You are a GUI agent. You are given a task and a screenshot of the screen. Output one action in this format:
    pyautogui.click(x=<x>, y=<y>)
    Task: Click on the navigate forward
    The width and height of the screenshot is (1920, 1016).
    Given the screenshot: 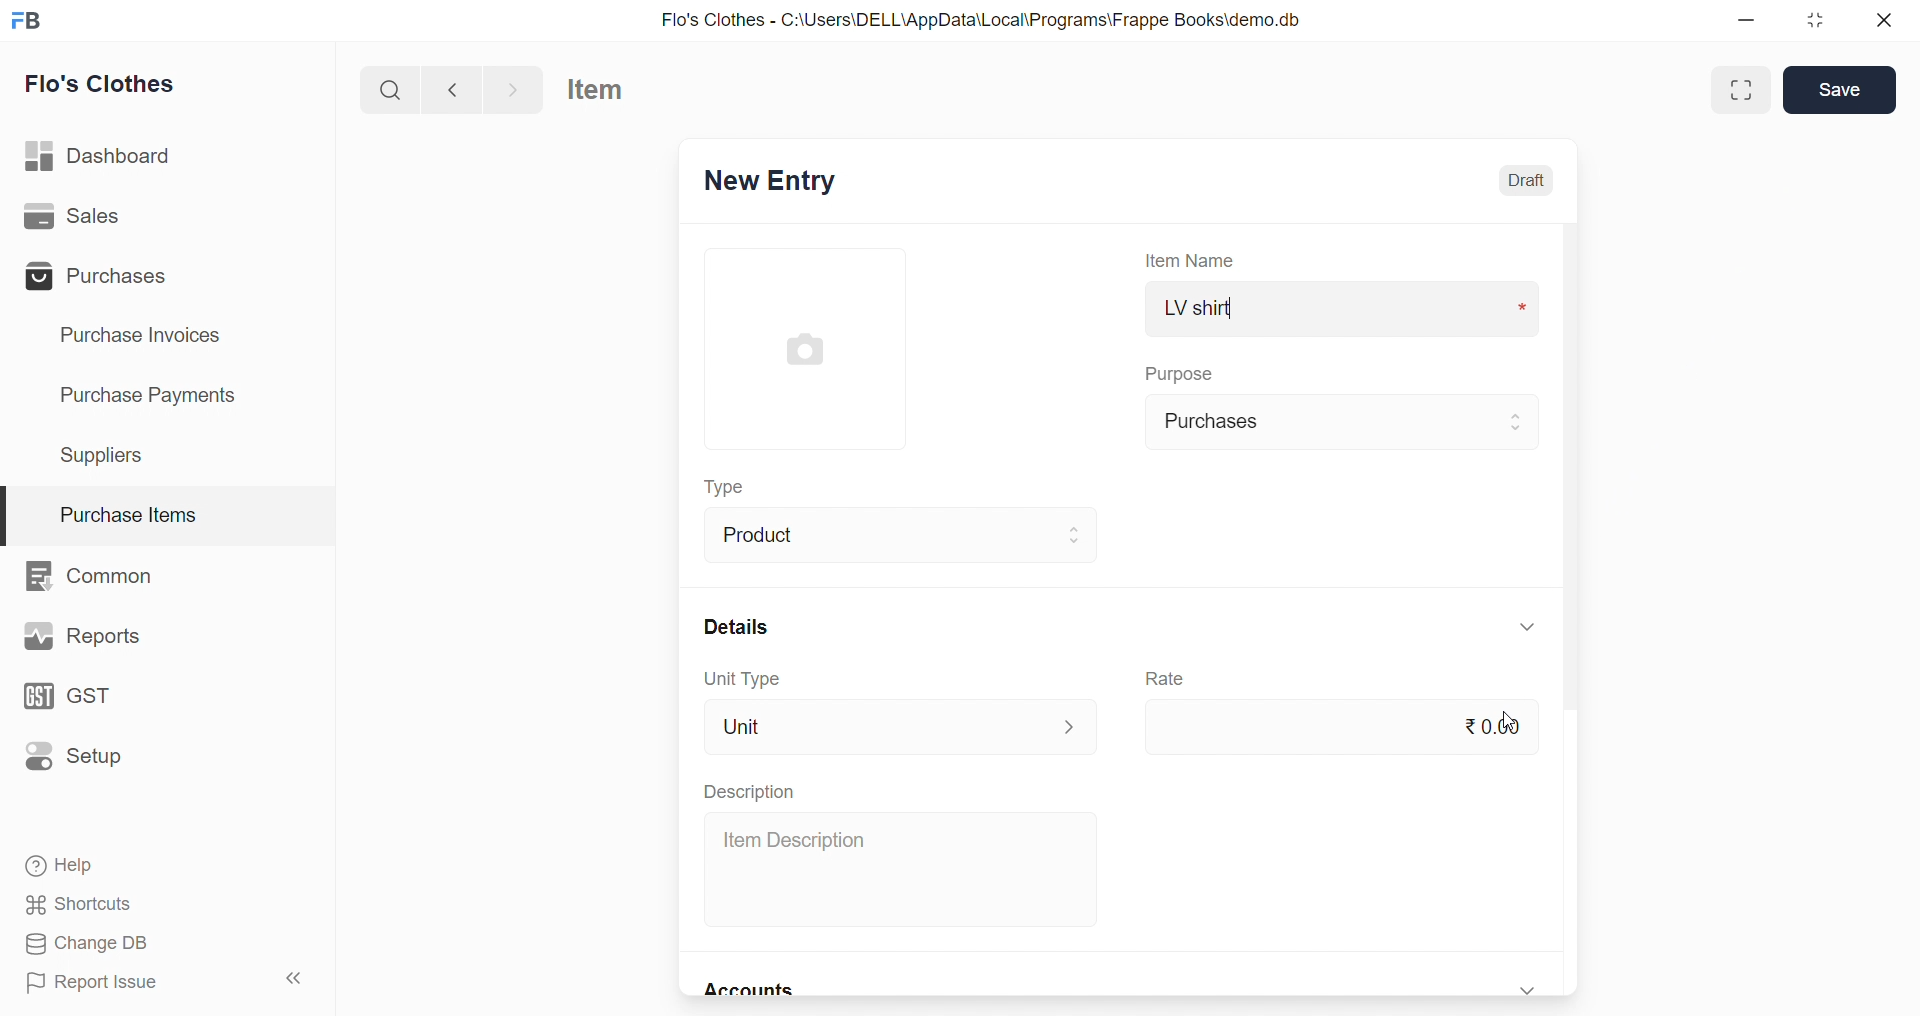 What is the action you would take?
    pyautogui.click(x=516, y=89)
    